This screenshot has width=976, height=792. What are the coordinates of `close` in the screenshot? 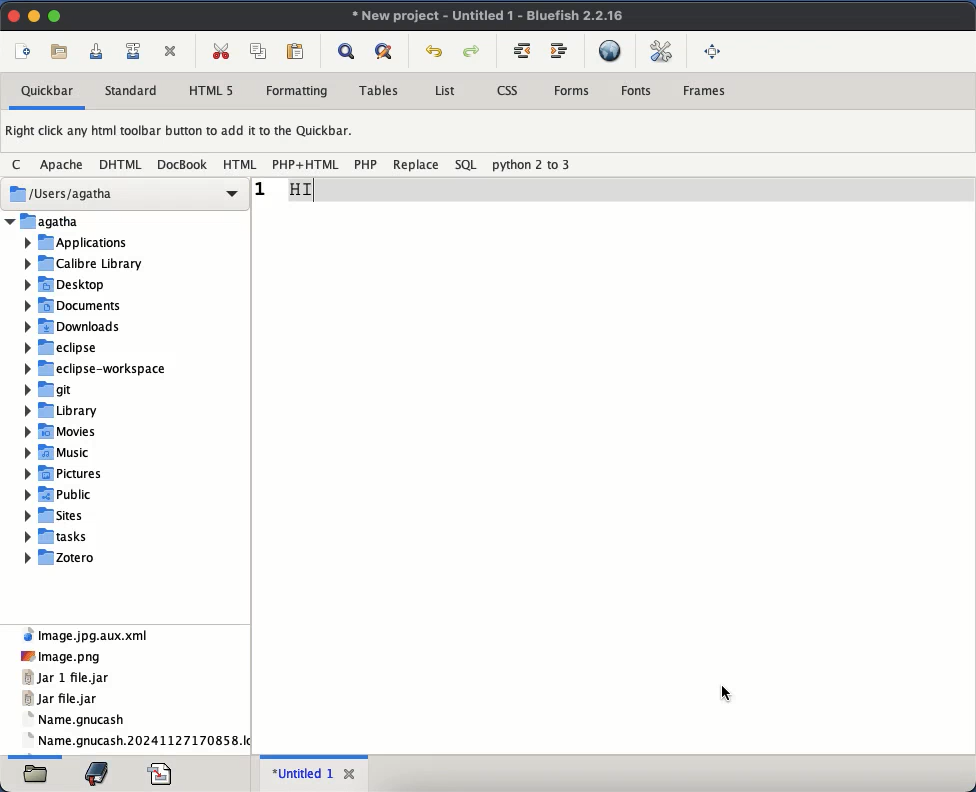 It's located at (15, 17).